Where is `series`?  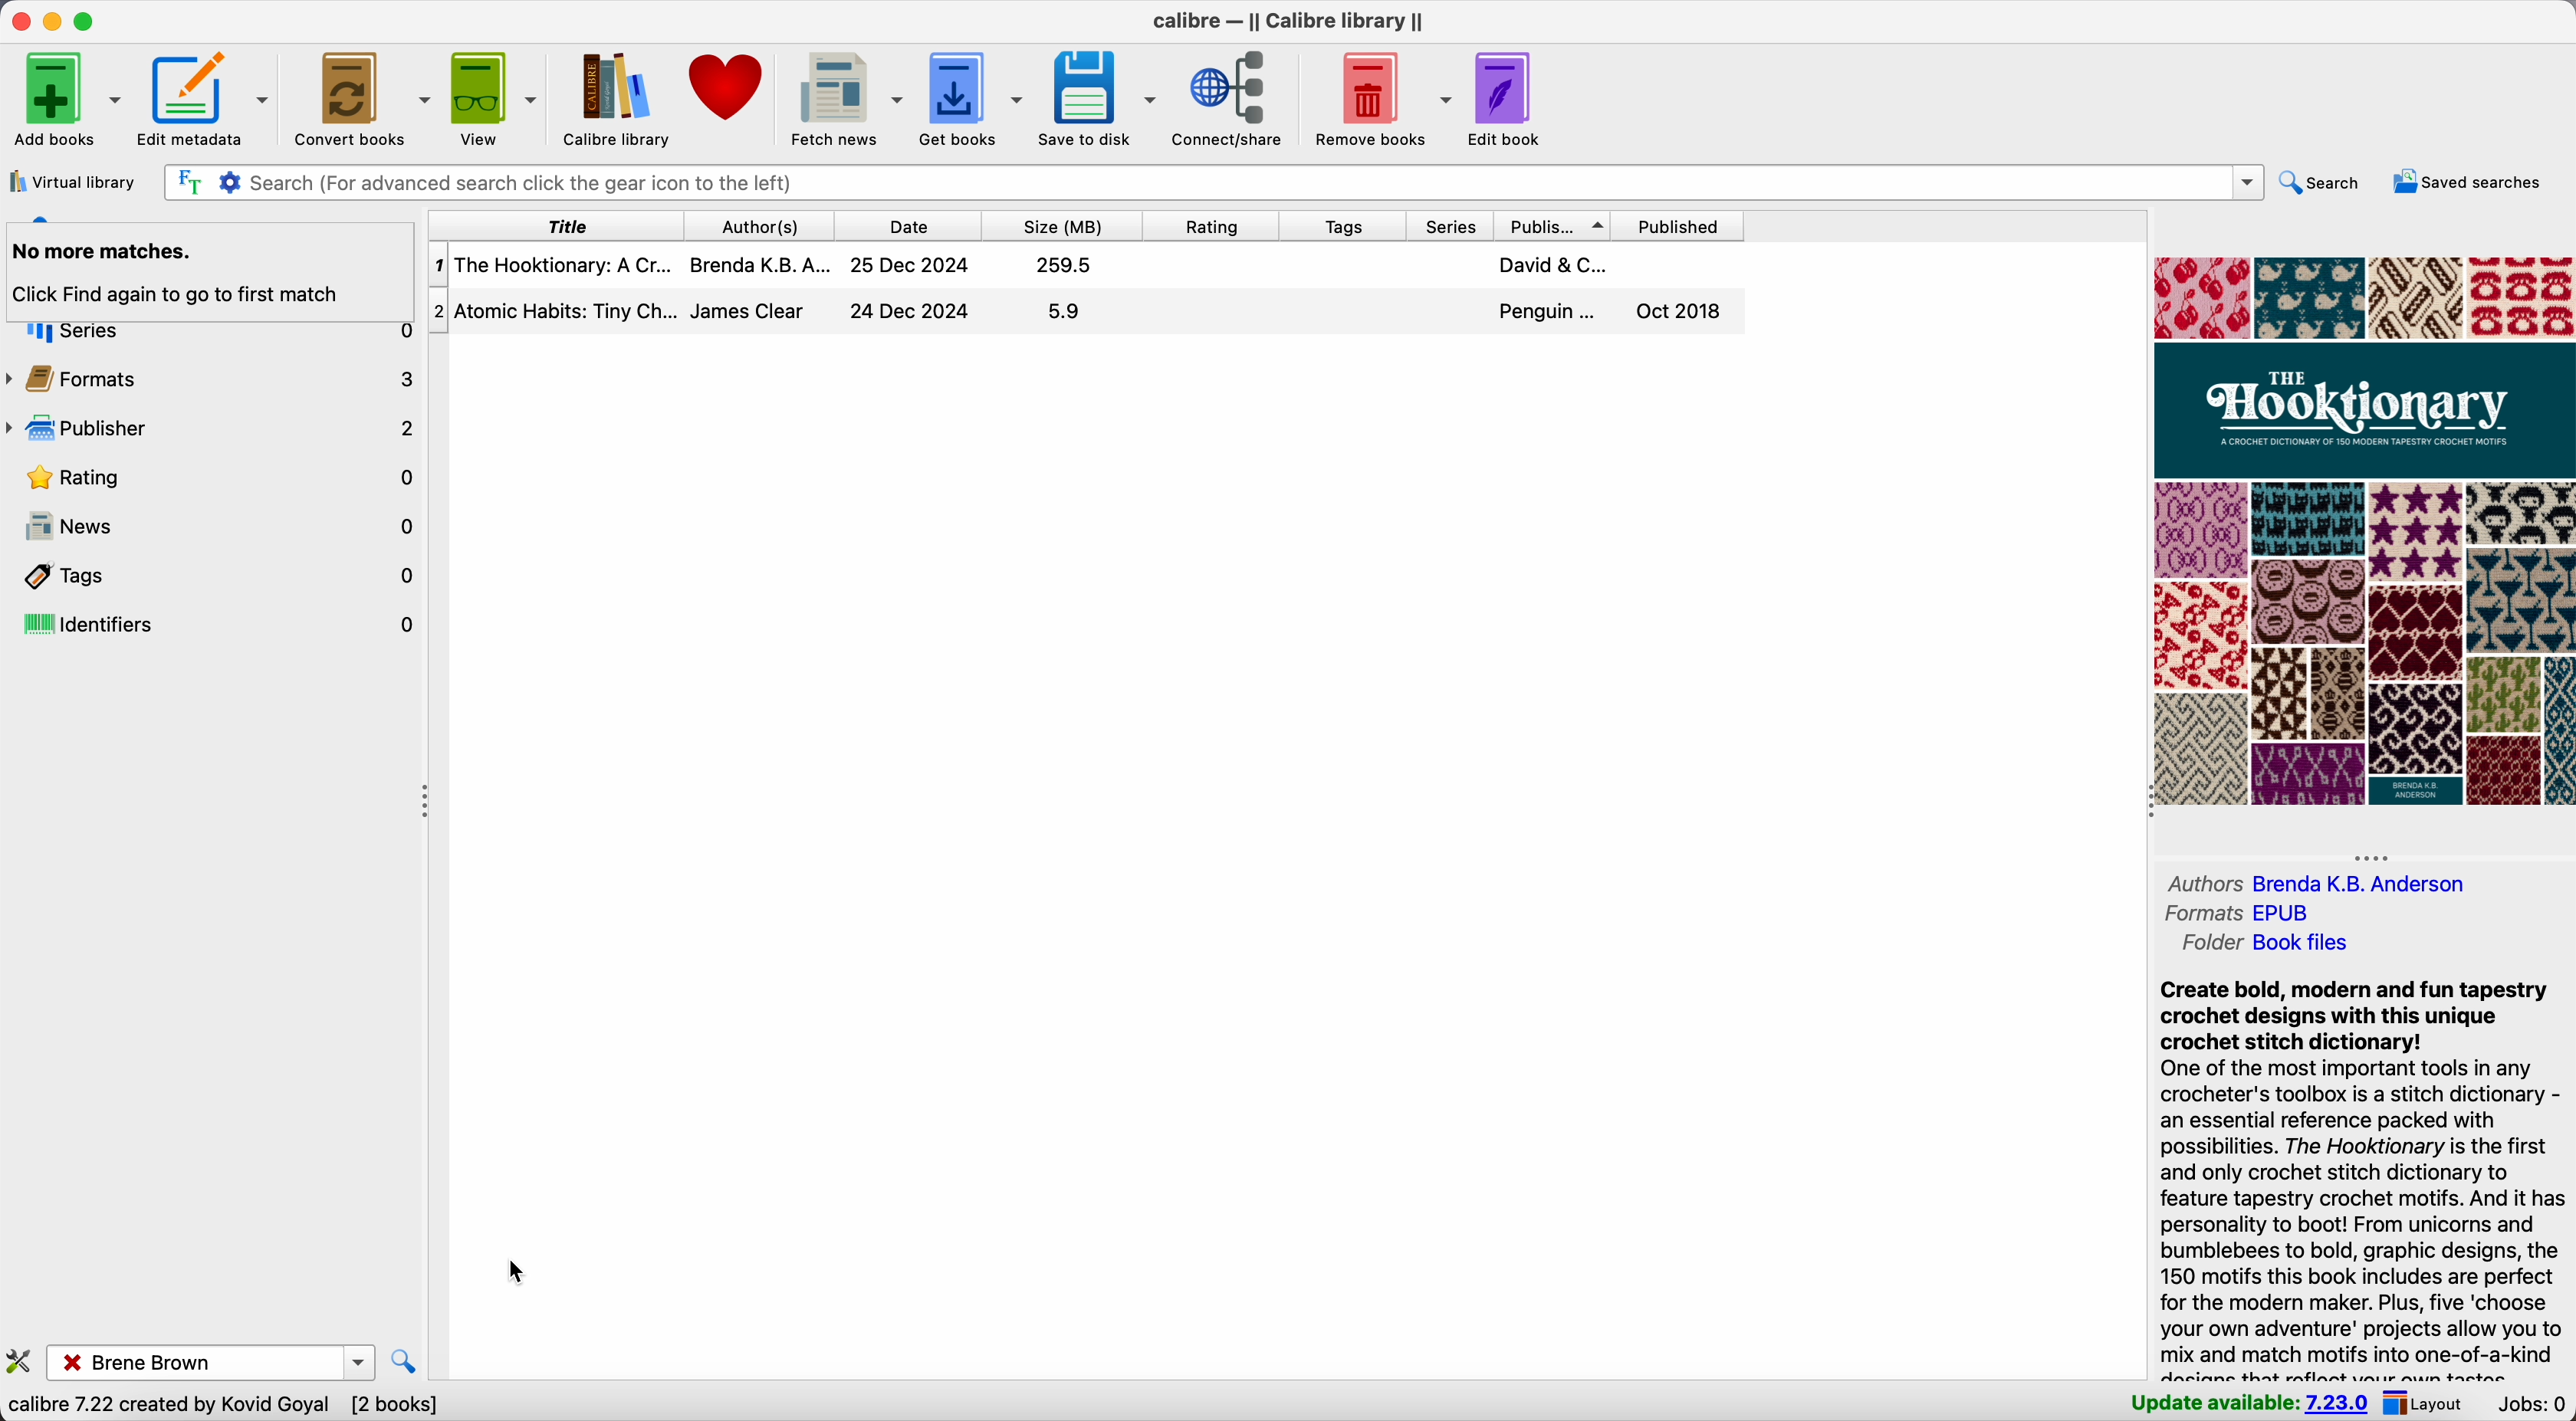
series is located at coordinates (1456, 227).